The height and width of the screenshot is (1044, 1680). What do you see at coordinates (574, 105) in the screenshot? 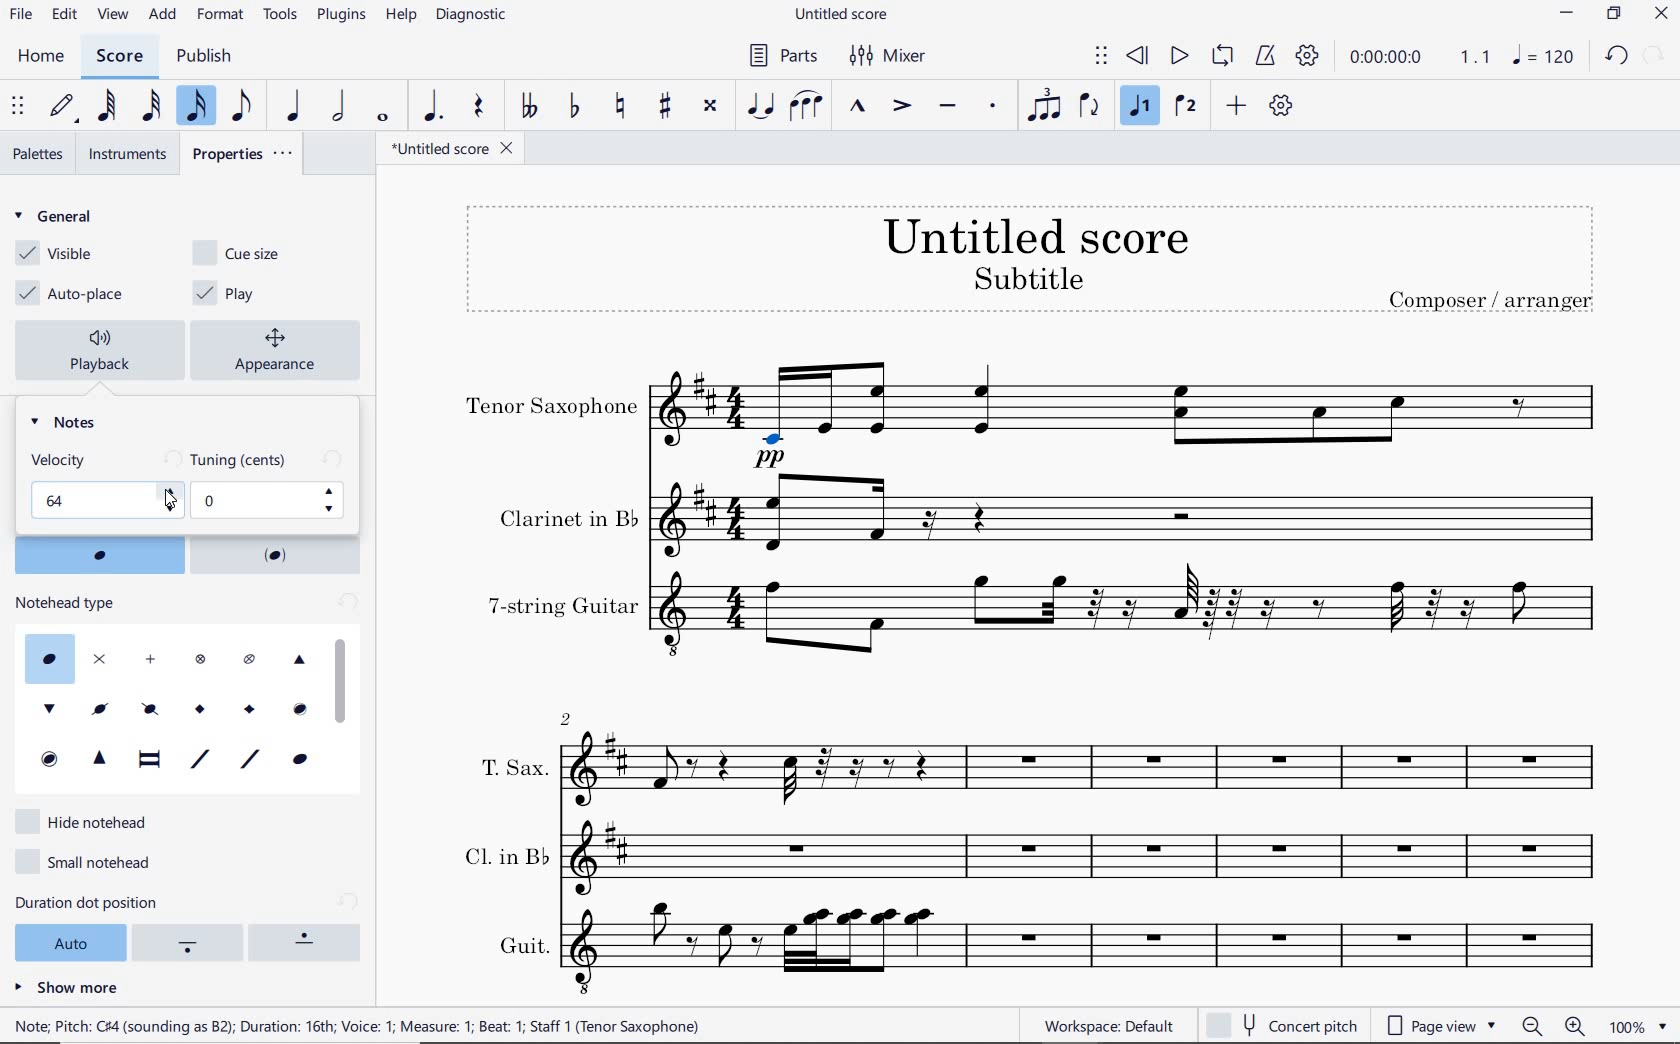
I see `TOGGLE FLAT` at bounding box center [574, 105].